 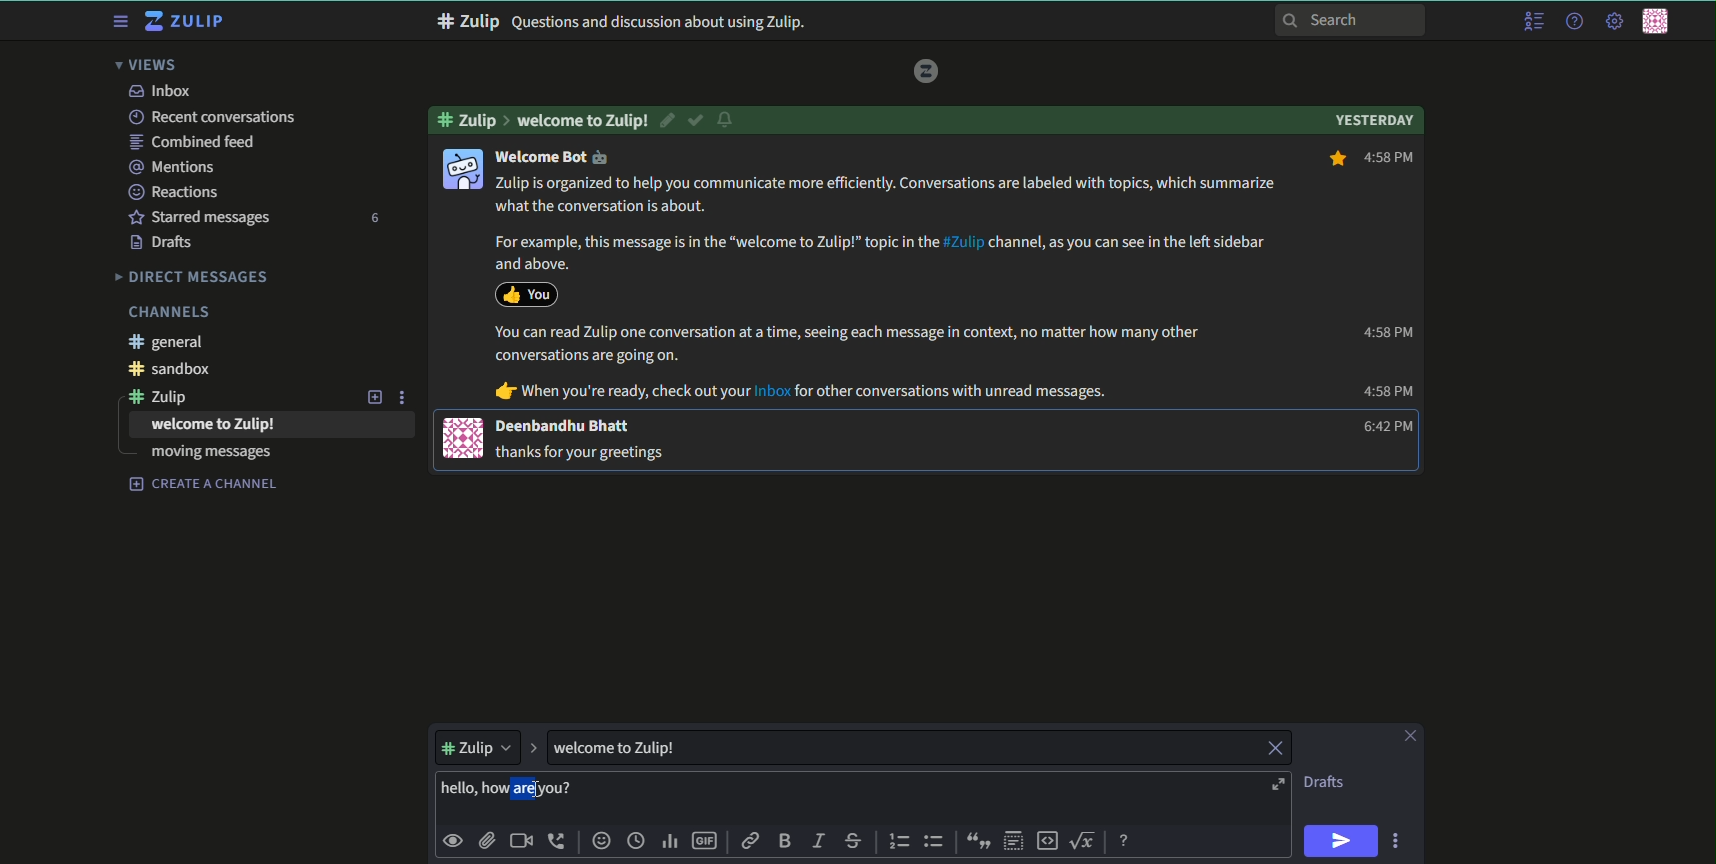 I want to click on text, so click(x=1326, y=782).